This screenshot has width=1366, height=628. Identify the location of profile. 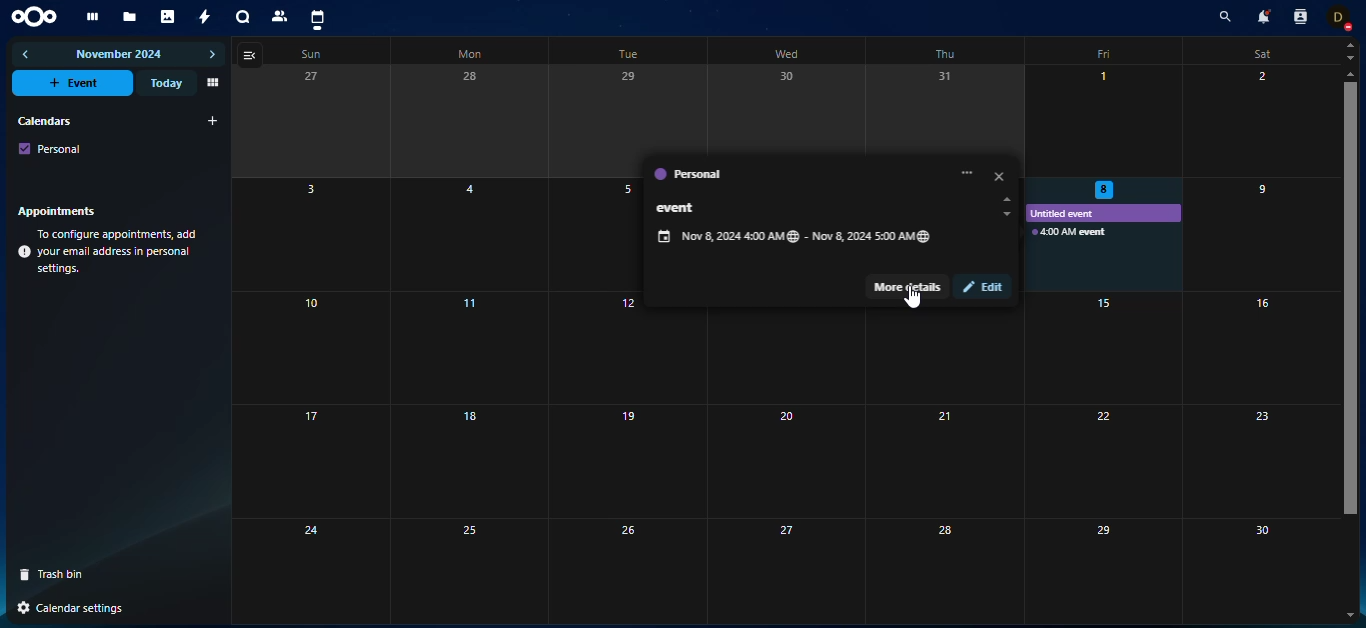
(1343, 17).